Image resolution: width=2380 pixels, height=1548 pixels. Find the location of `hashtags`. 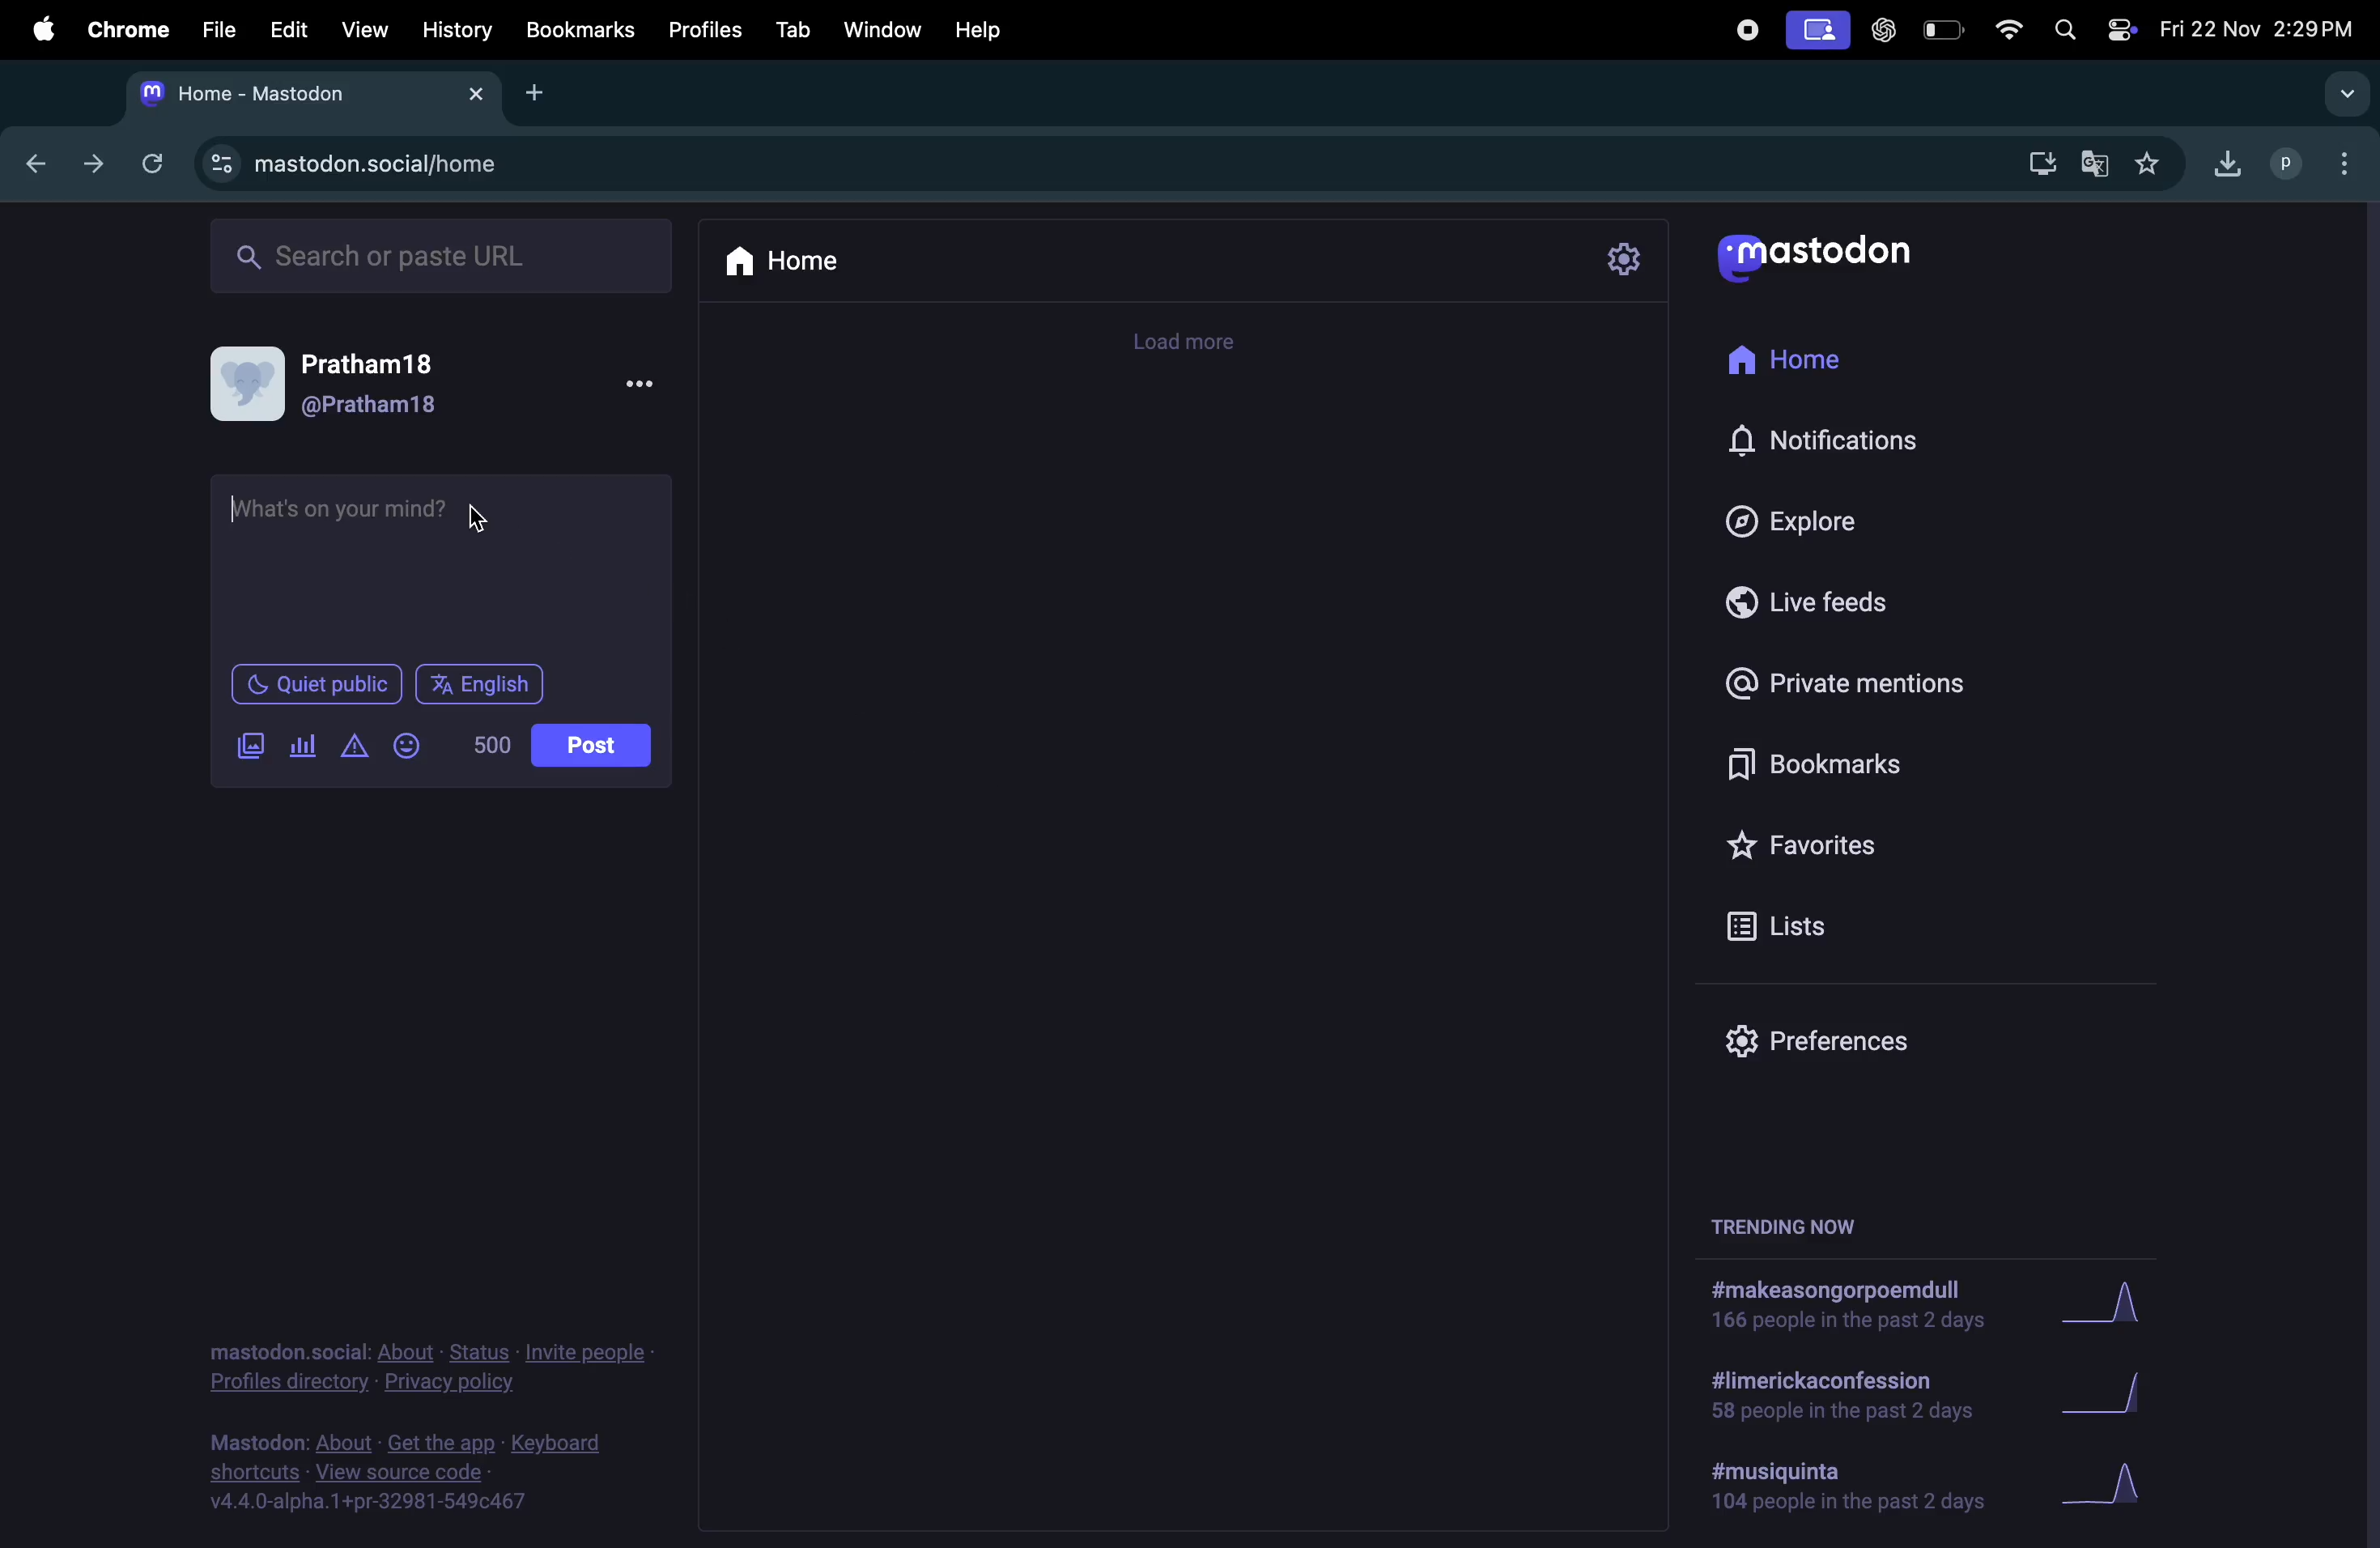

hashtags is located at coordinates (1849, 1397).